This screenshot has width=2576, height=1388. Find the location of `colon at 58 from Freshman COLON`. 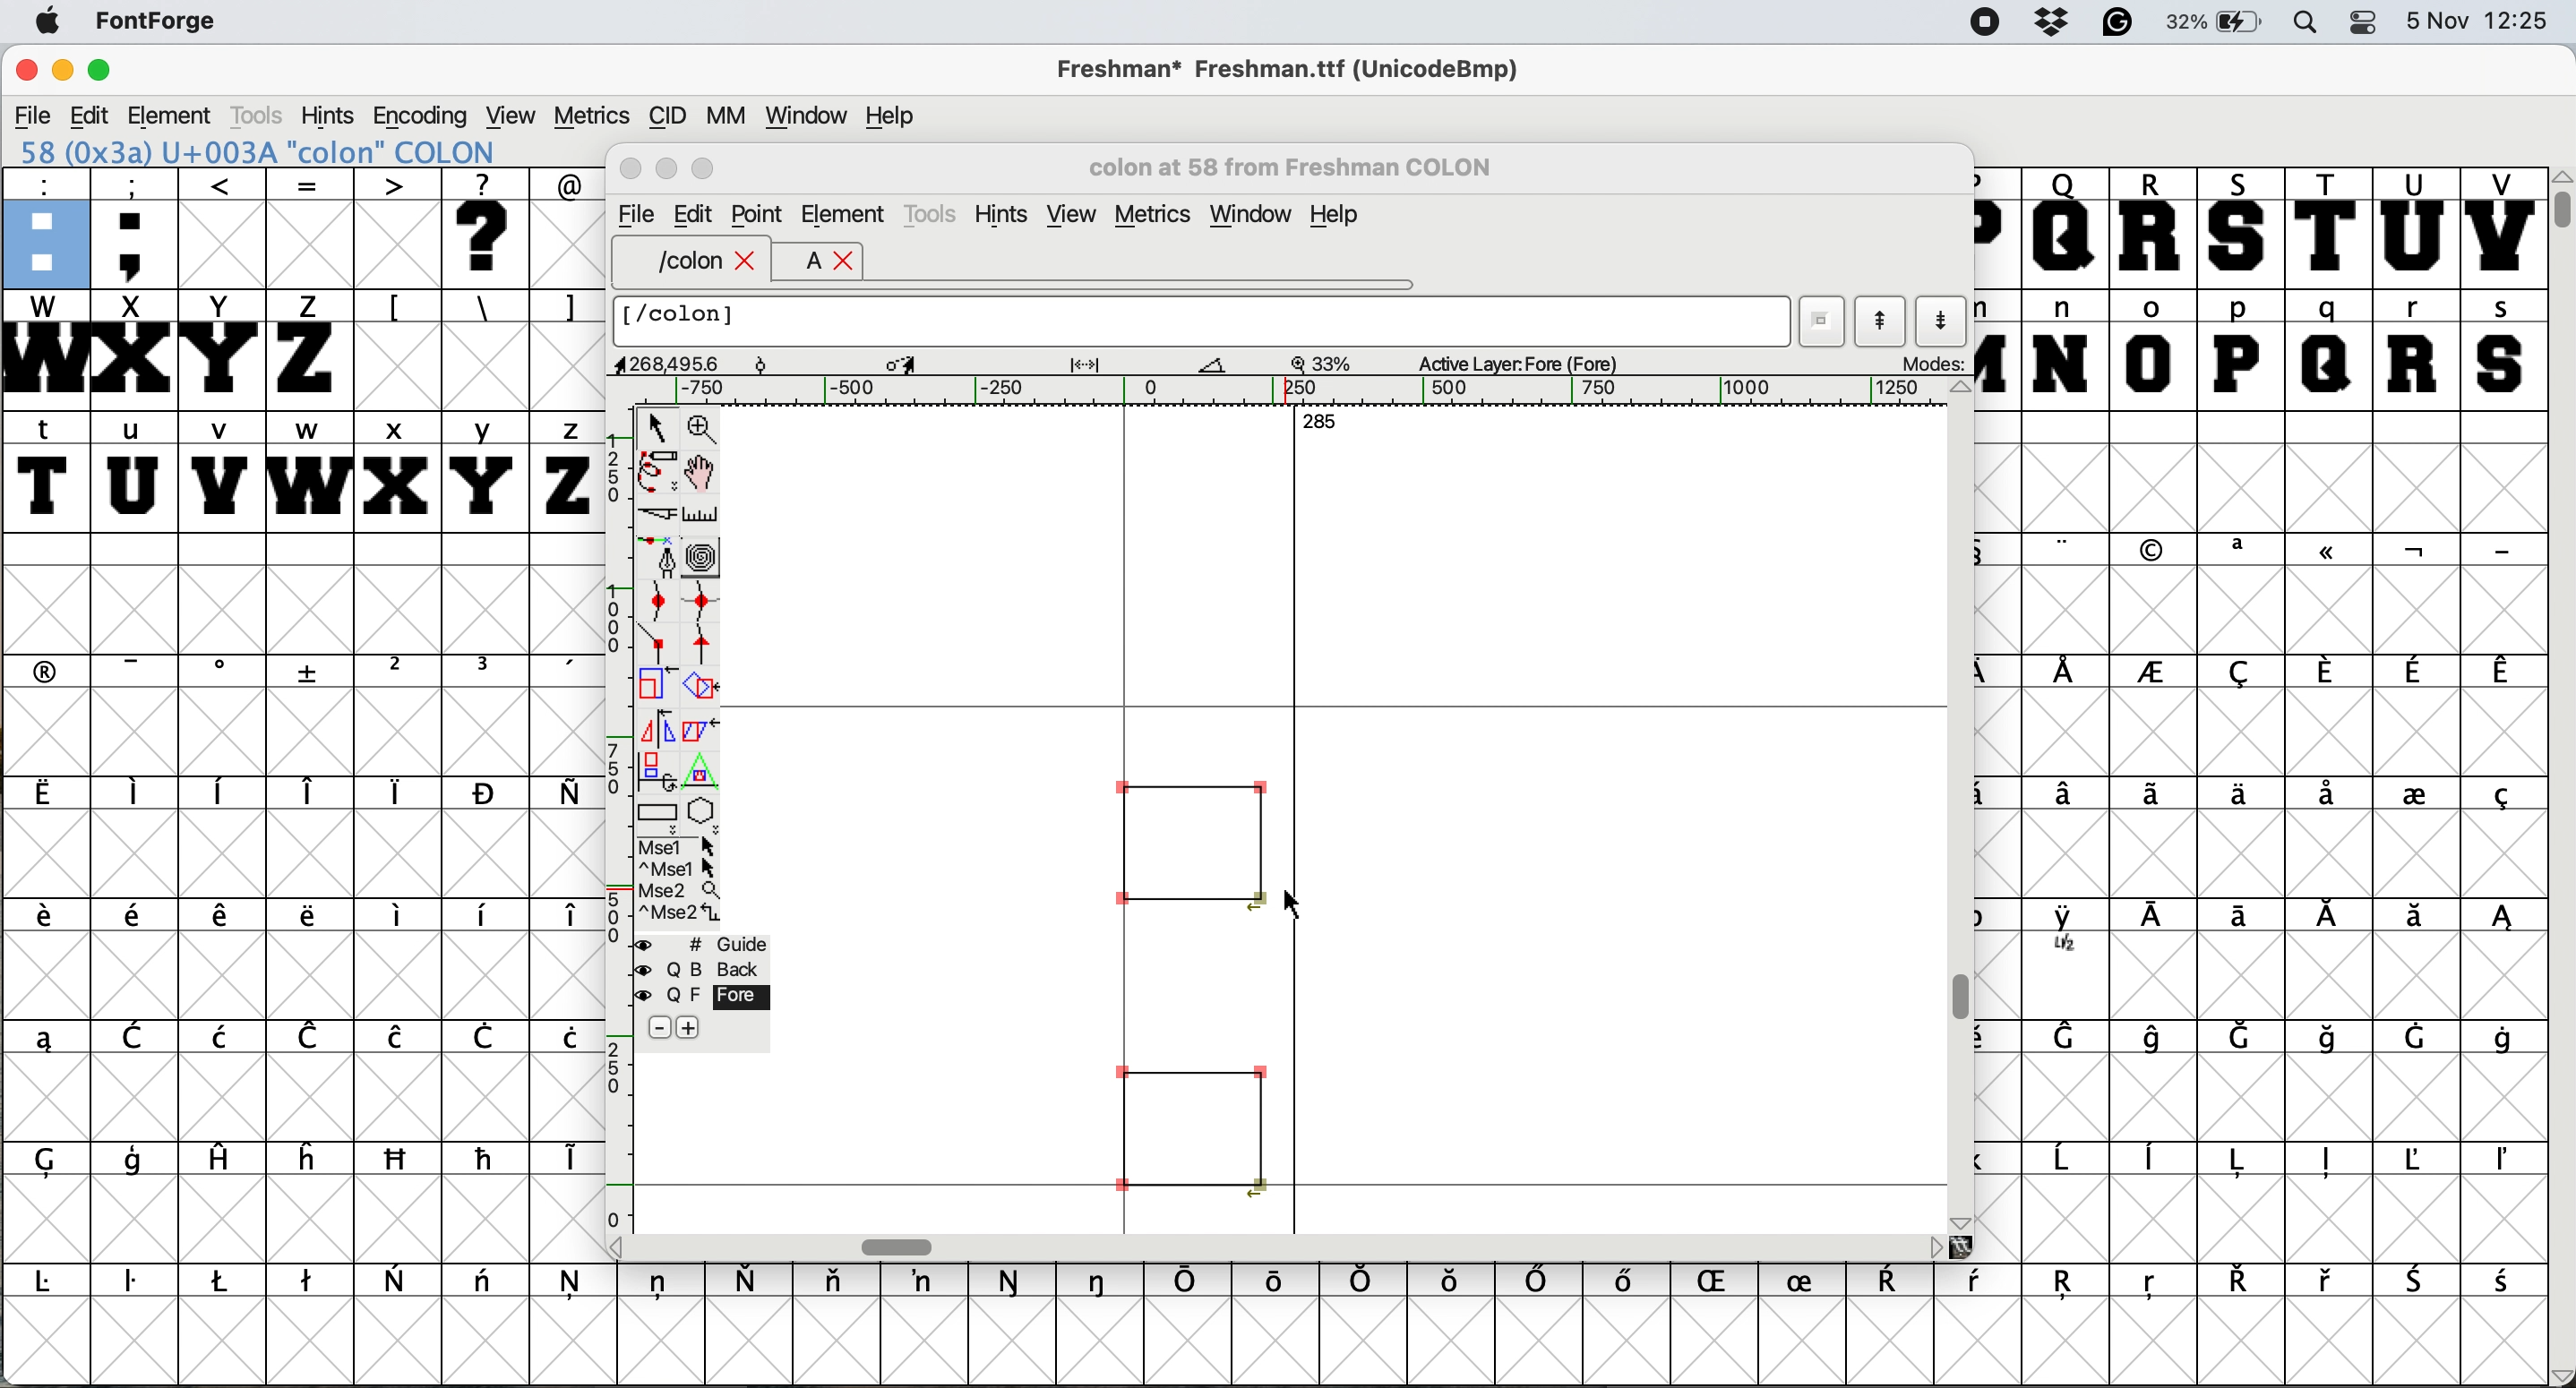

colon at 58 from Freshman COLON is located at coordinates (1308, 166).